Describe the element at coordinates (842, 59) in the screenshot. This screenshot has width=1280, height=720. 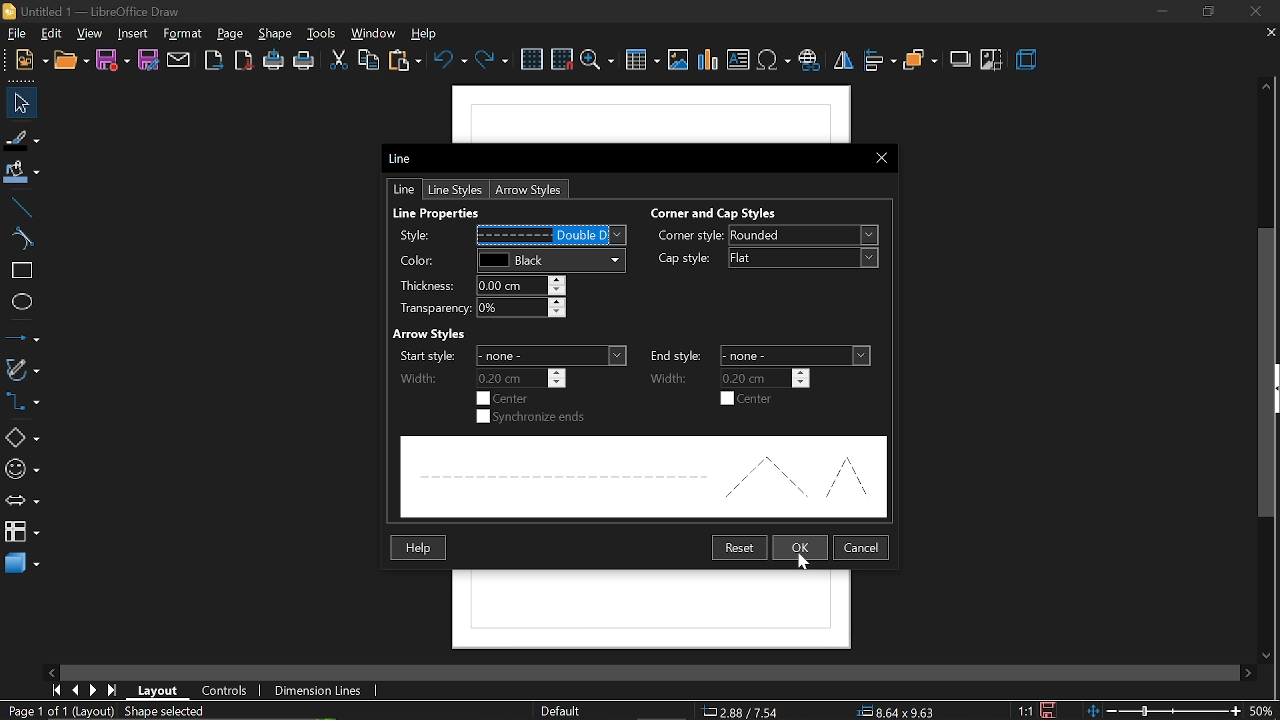
I see `flip` at that location.